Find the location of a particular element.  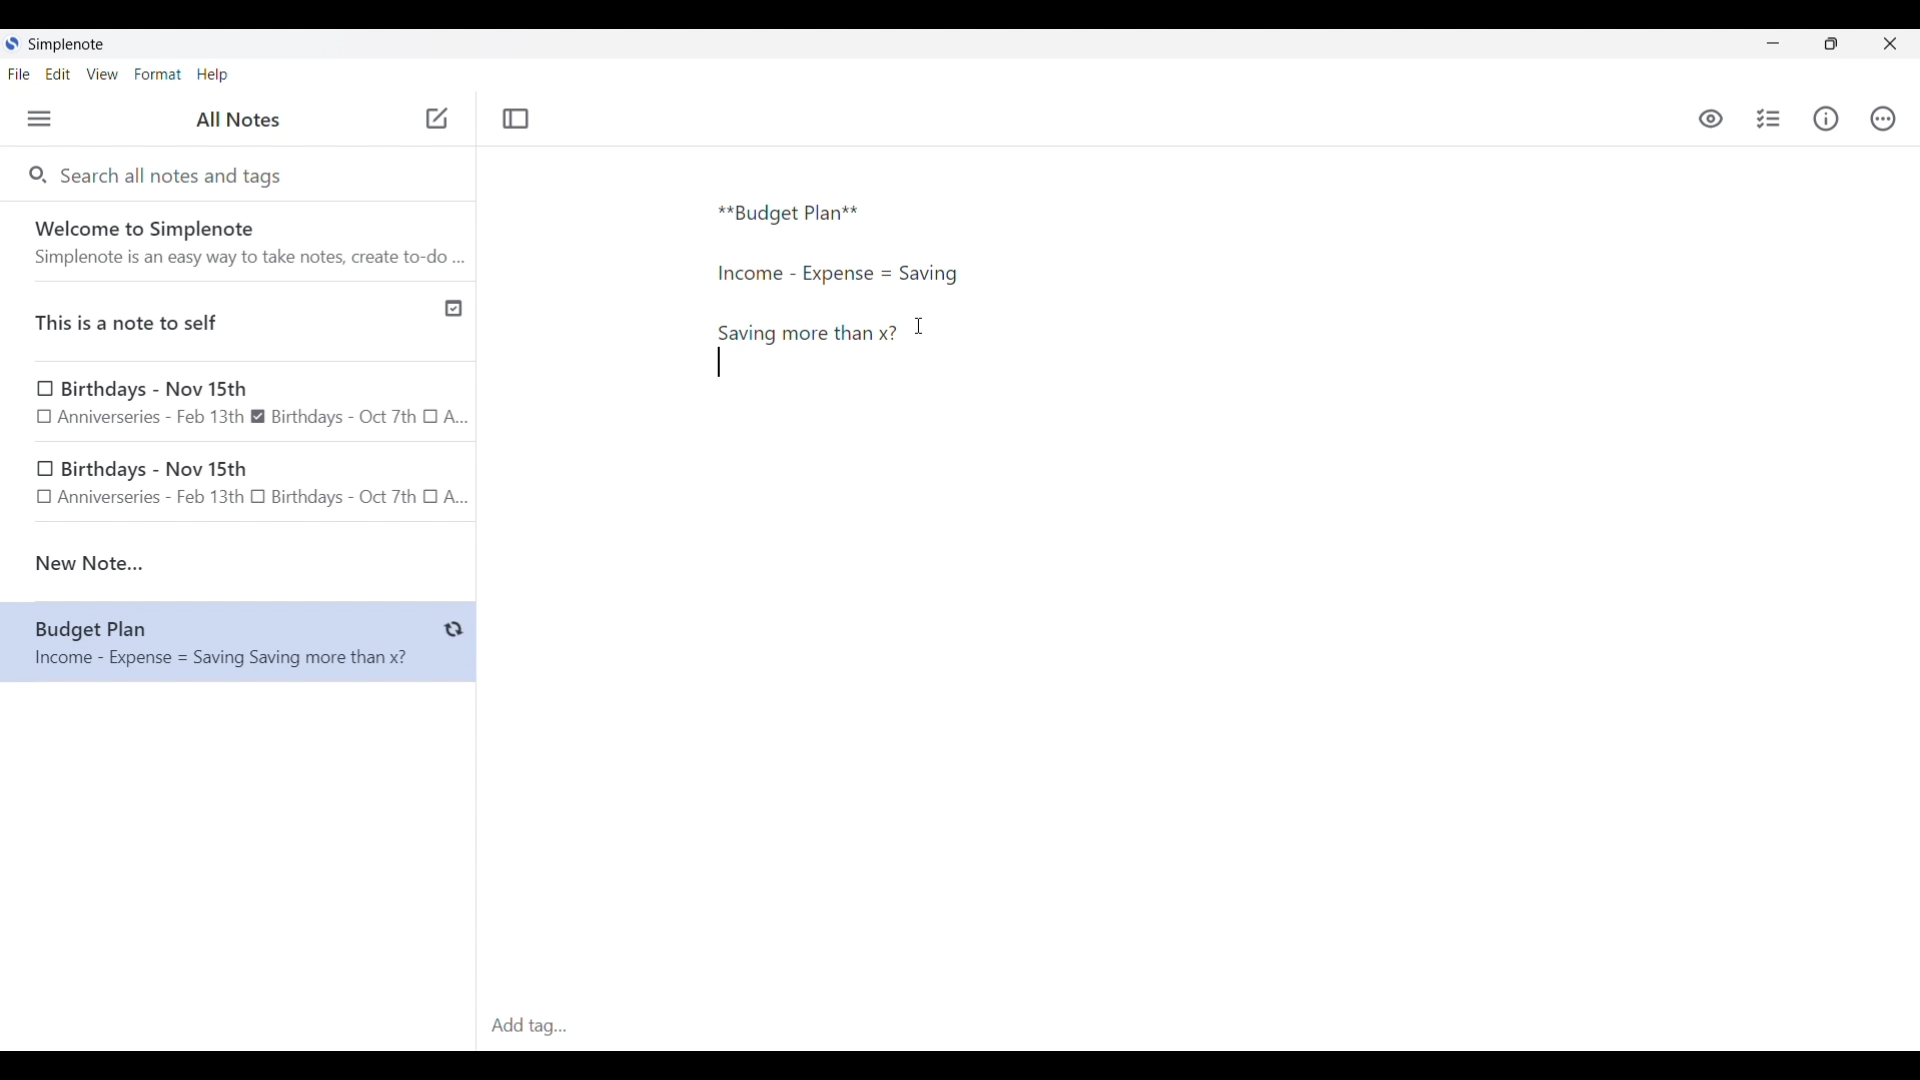

Earlier notes is located at coordinates (239, 404).